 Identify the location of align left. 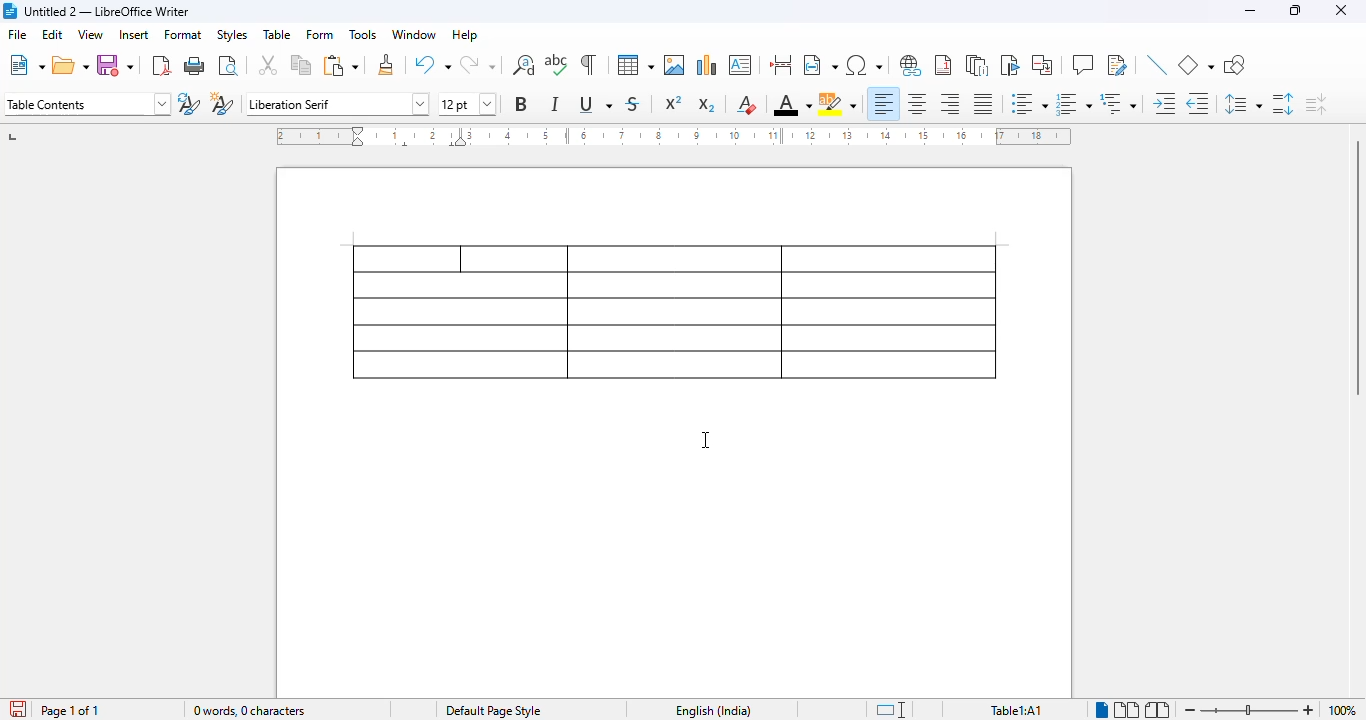
(884, 104).